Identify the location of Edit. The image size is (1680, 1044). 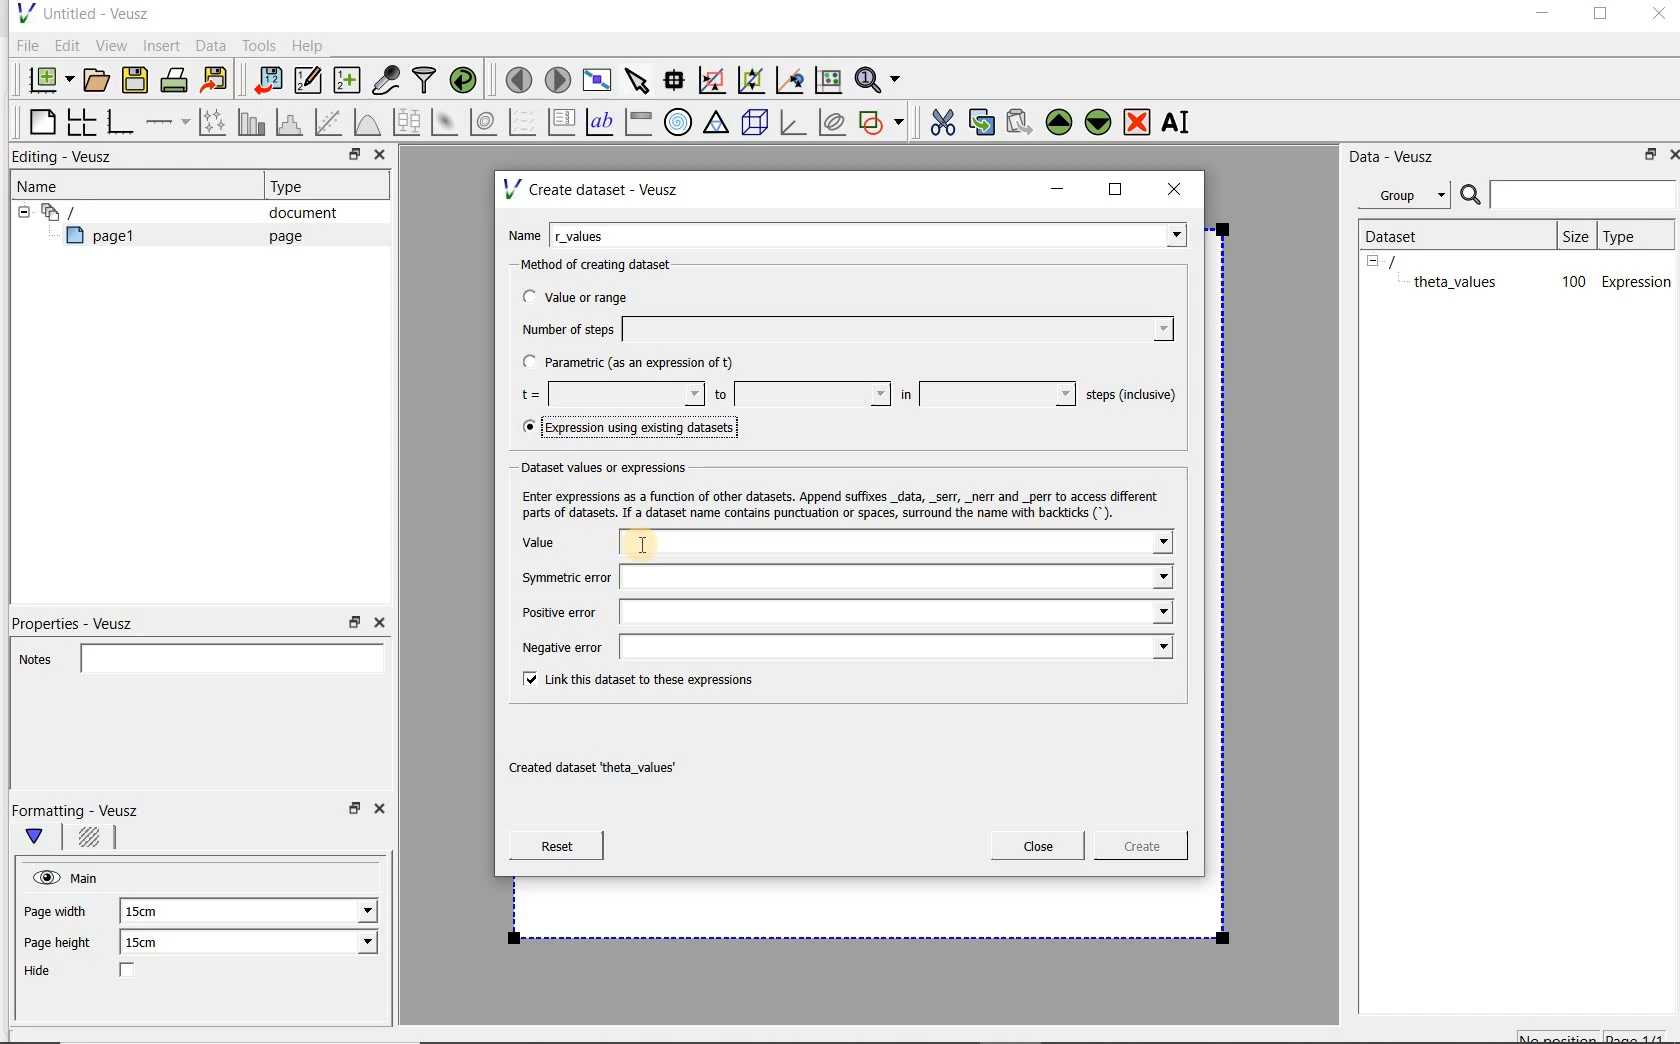
(66, 45).